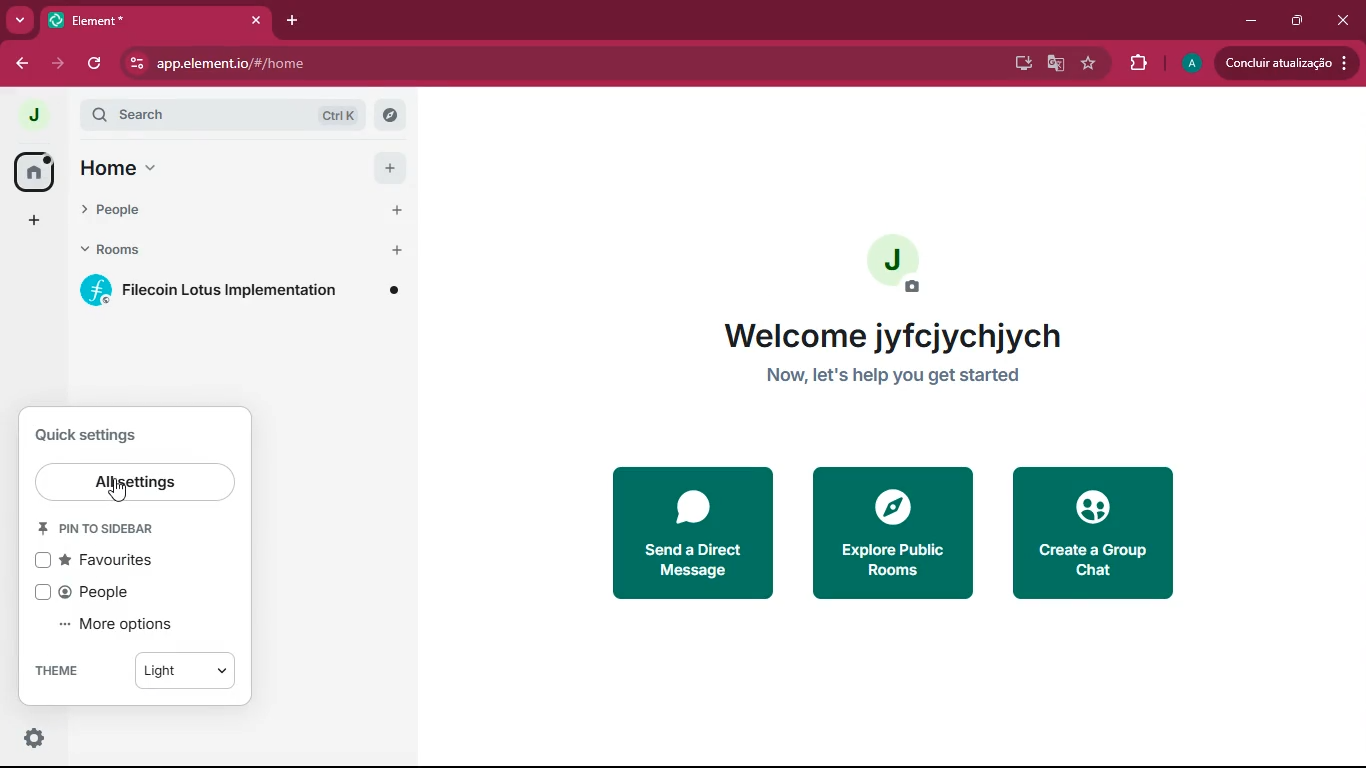 The image size is (1366, 768). What do you see at coordinates (1100, 533) in the screenshot?
I see `create a group chat` at bounding box center [1100, 533].